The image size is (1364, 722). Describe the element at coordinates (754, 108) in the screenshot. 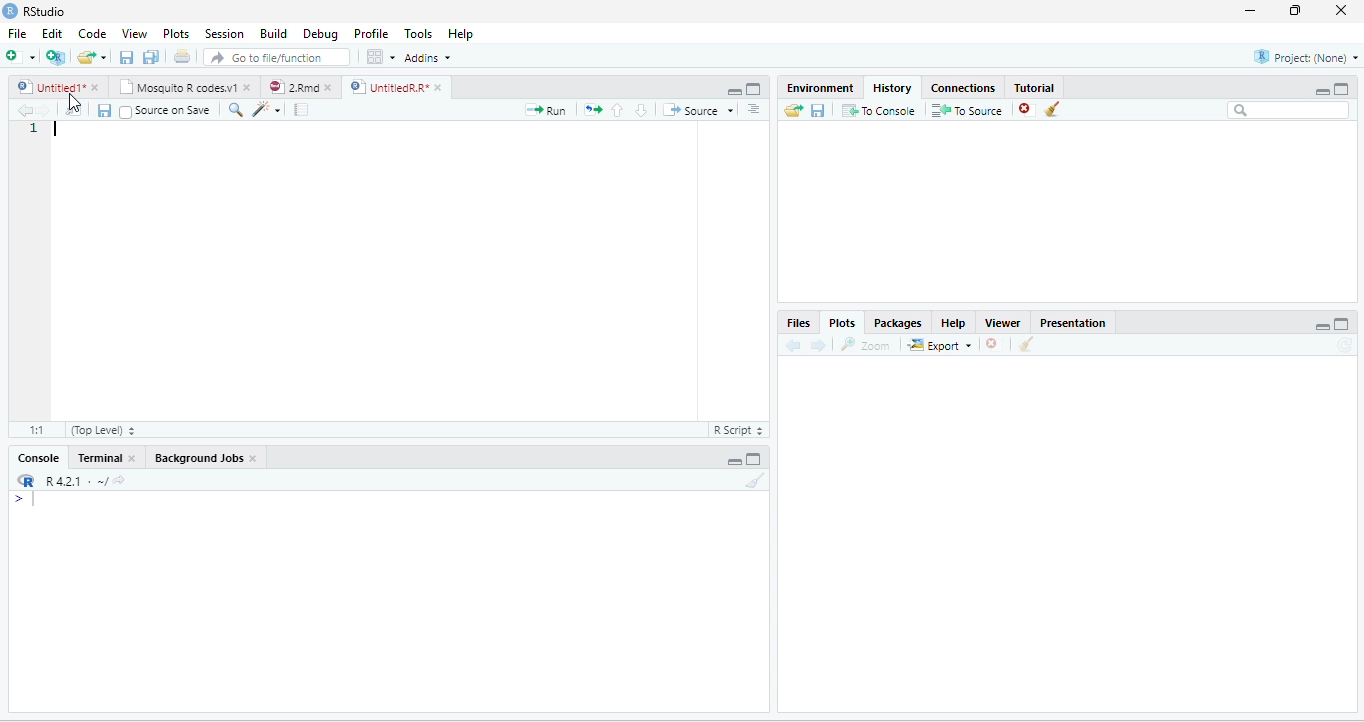

I see `Show document outline` at that location.